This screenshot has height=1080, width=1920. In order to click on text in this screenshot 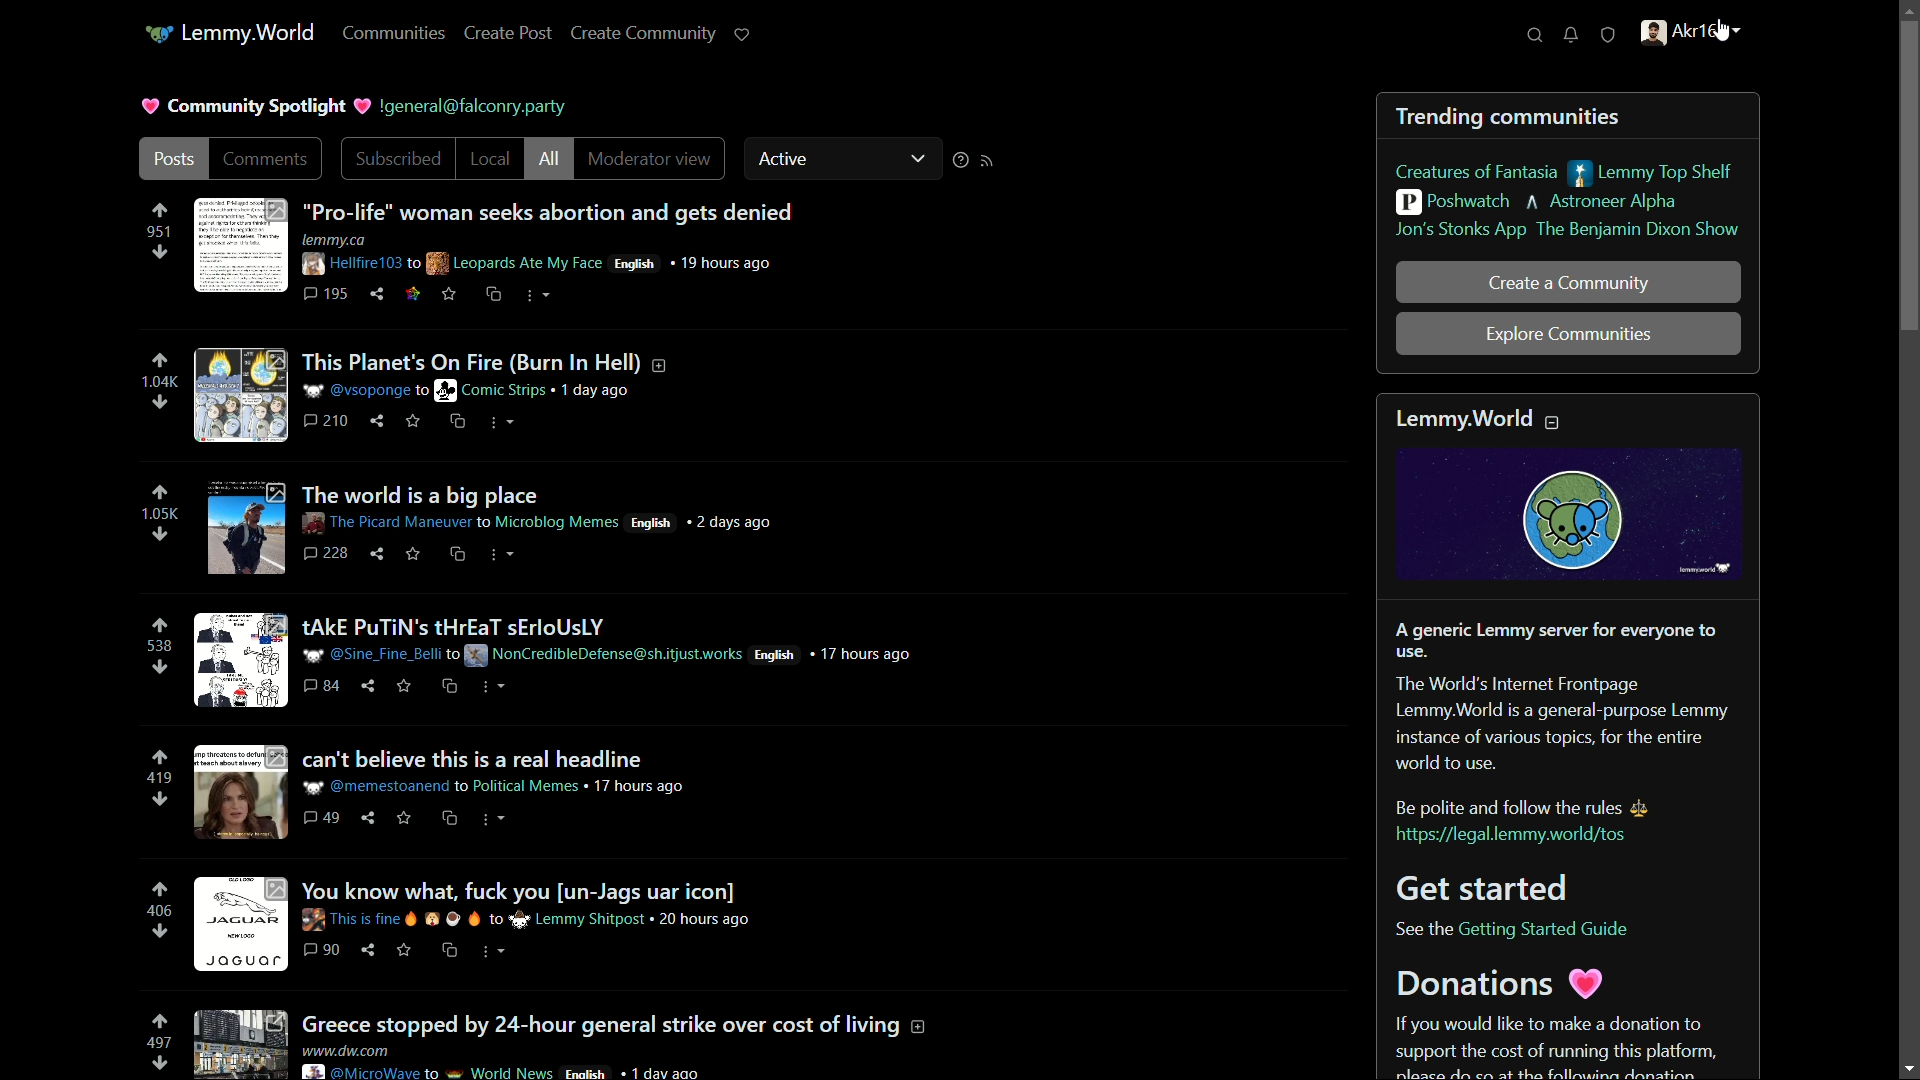, I will do `click(479, 109)`.